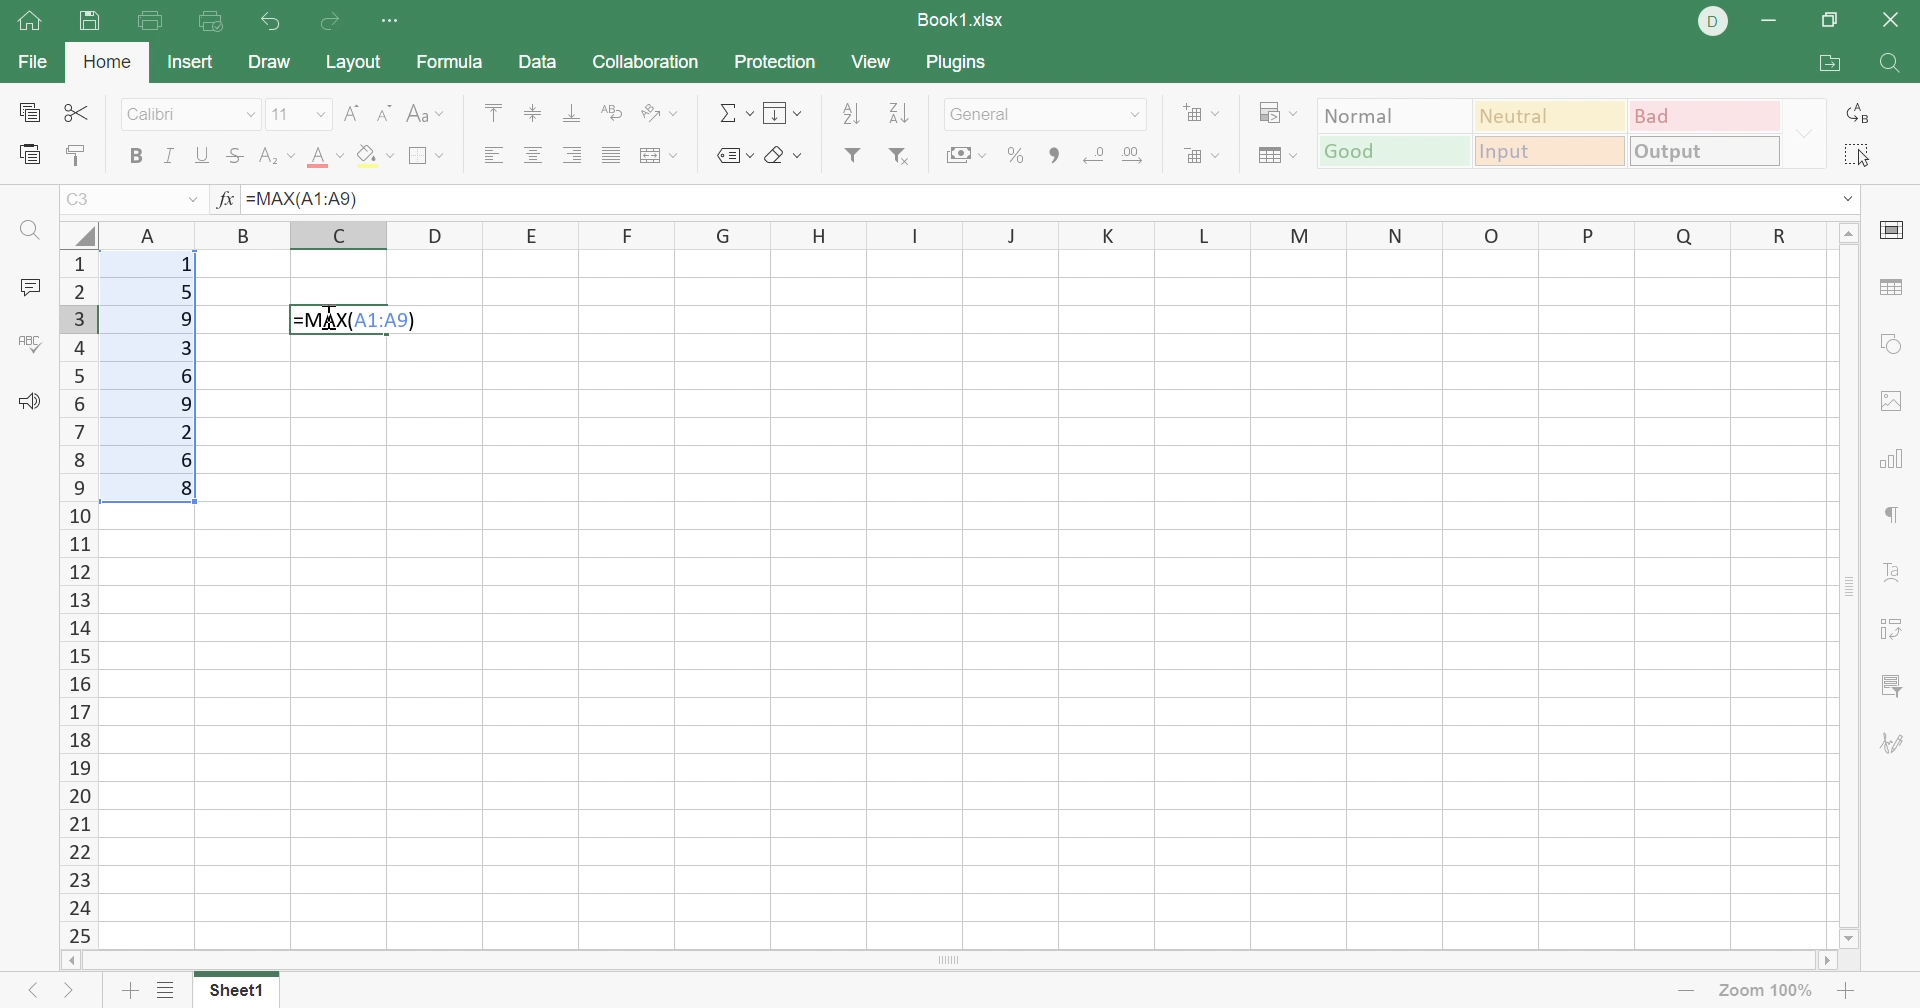  What do you see at coordinates (191, 199) in the screenshot?
I see `Drop Down` at bounding box center [191, 199].